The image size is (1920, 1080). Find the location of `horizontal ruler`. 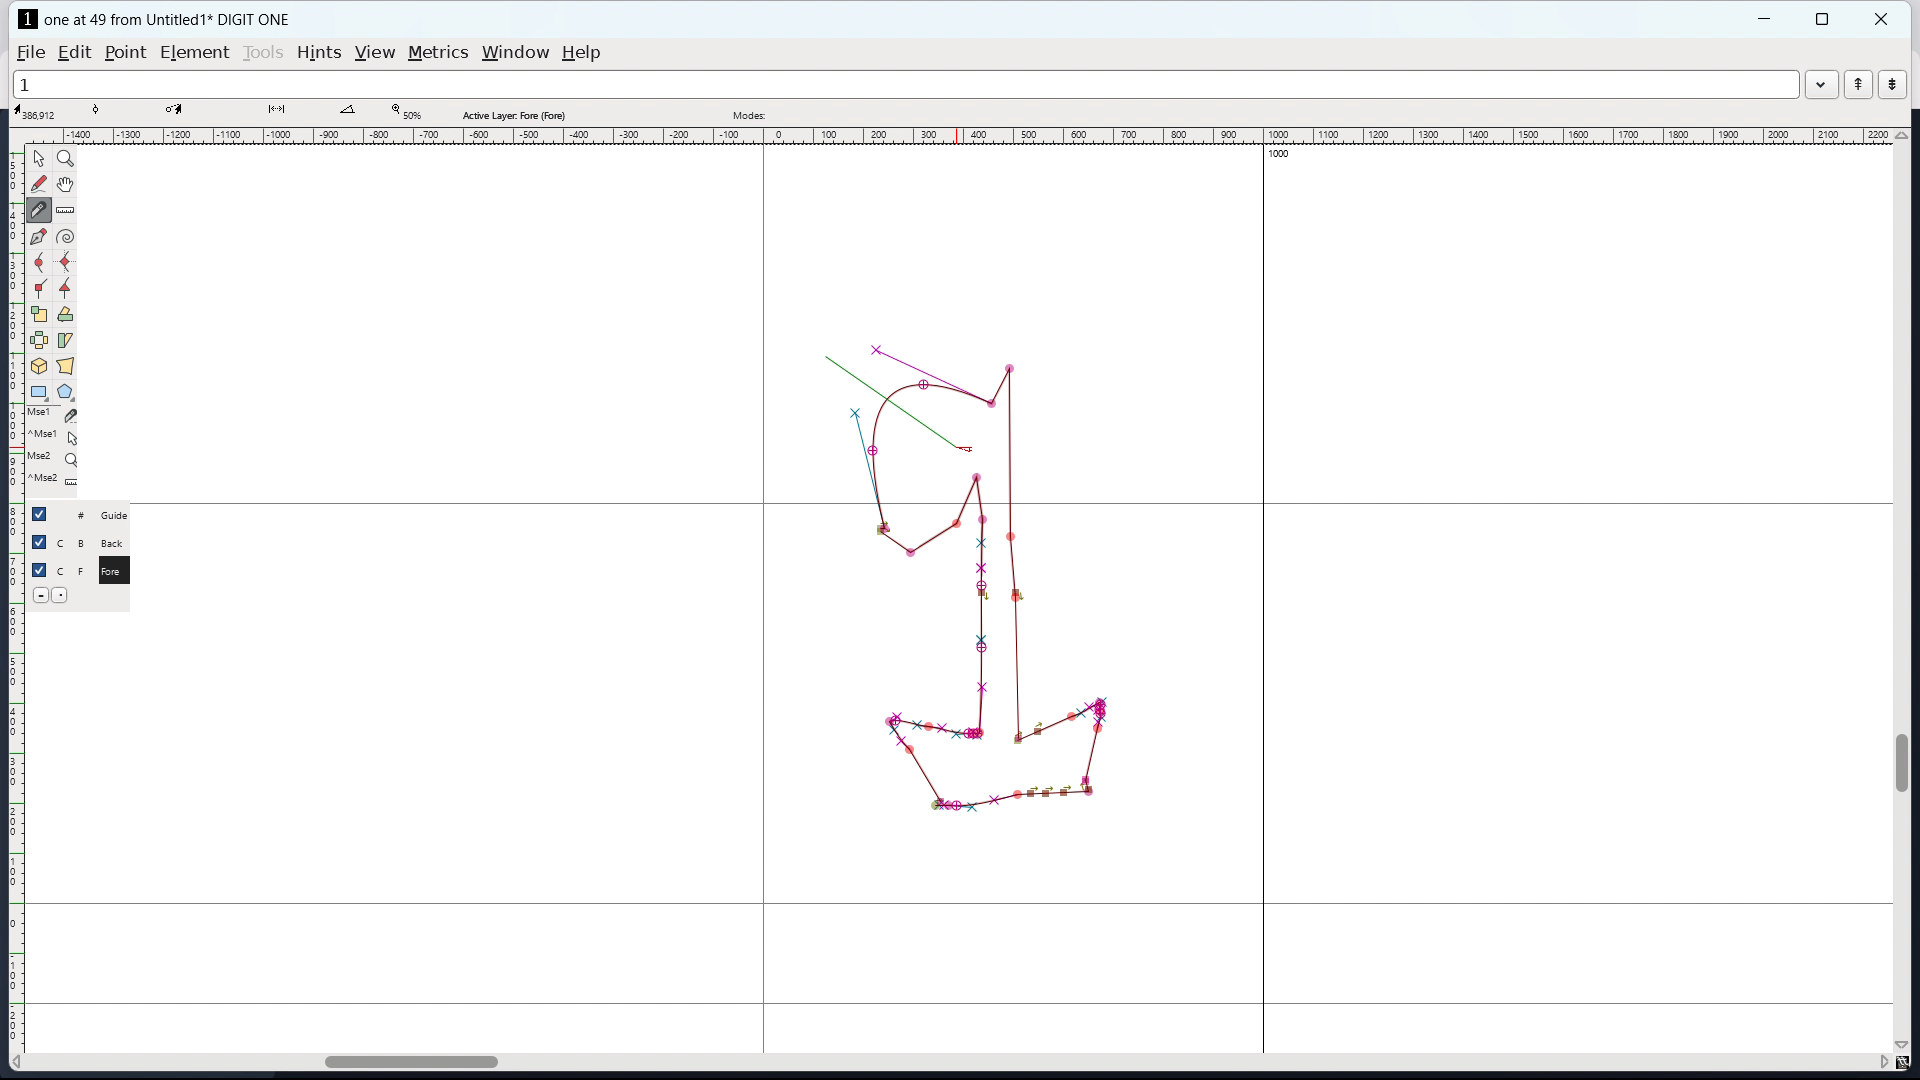

horizontal ruler is located at coordinates (970, 137).